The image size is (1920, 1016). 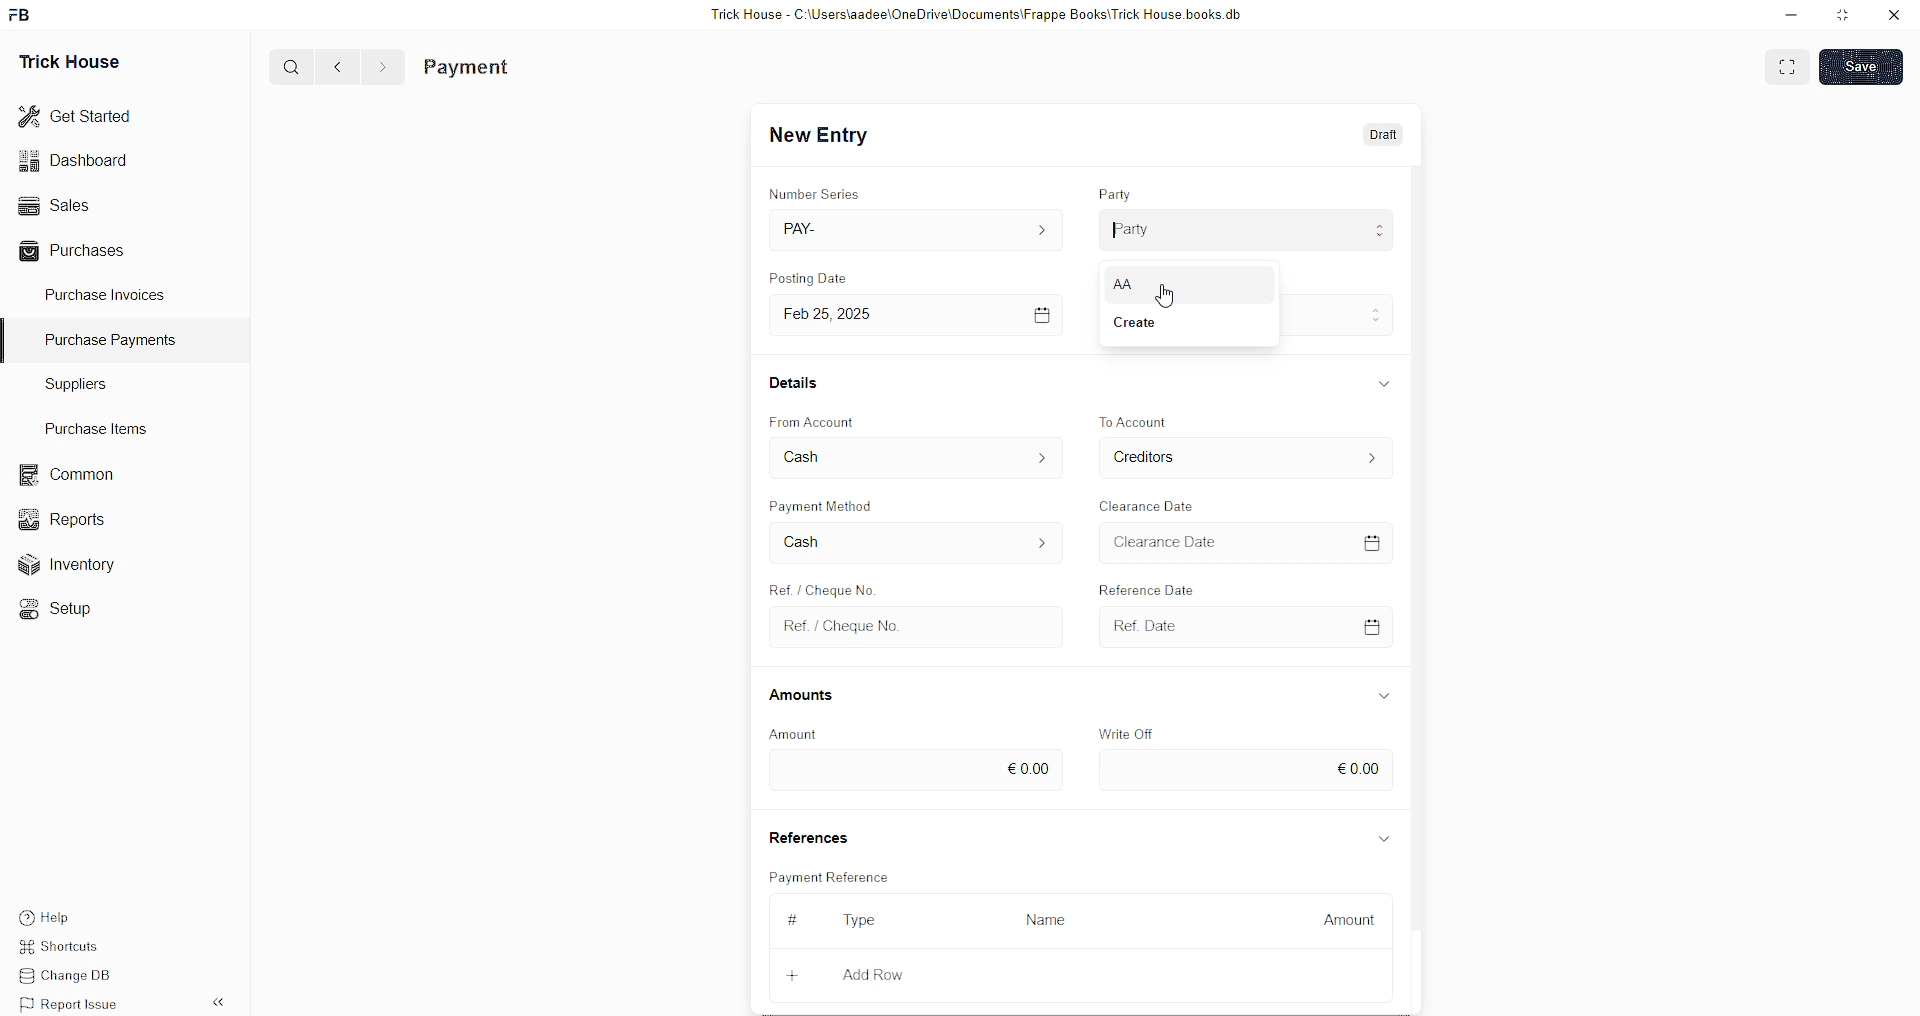 I want to click on #, so click(x=790, y=919).